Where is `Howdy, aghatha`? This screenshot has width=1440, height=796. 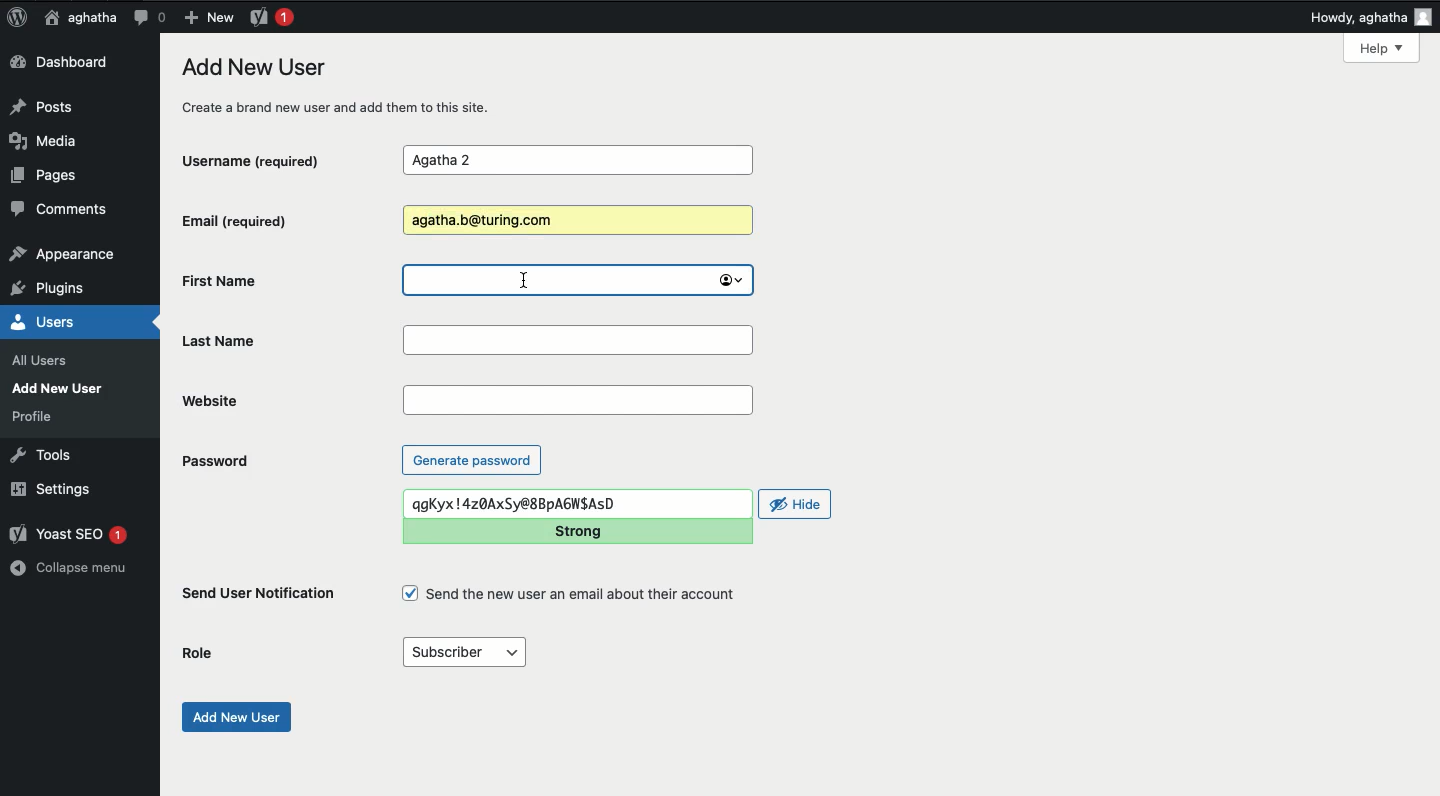 Howdy, aghatha is located at coordinates (1371, 17).